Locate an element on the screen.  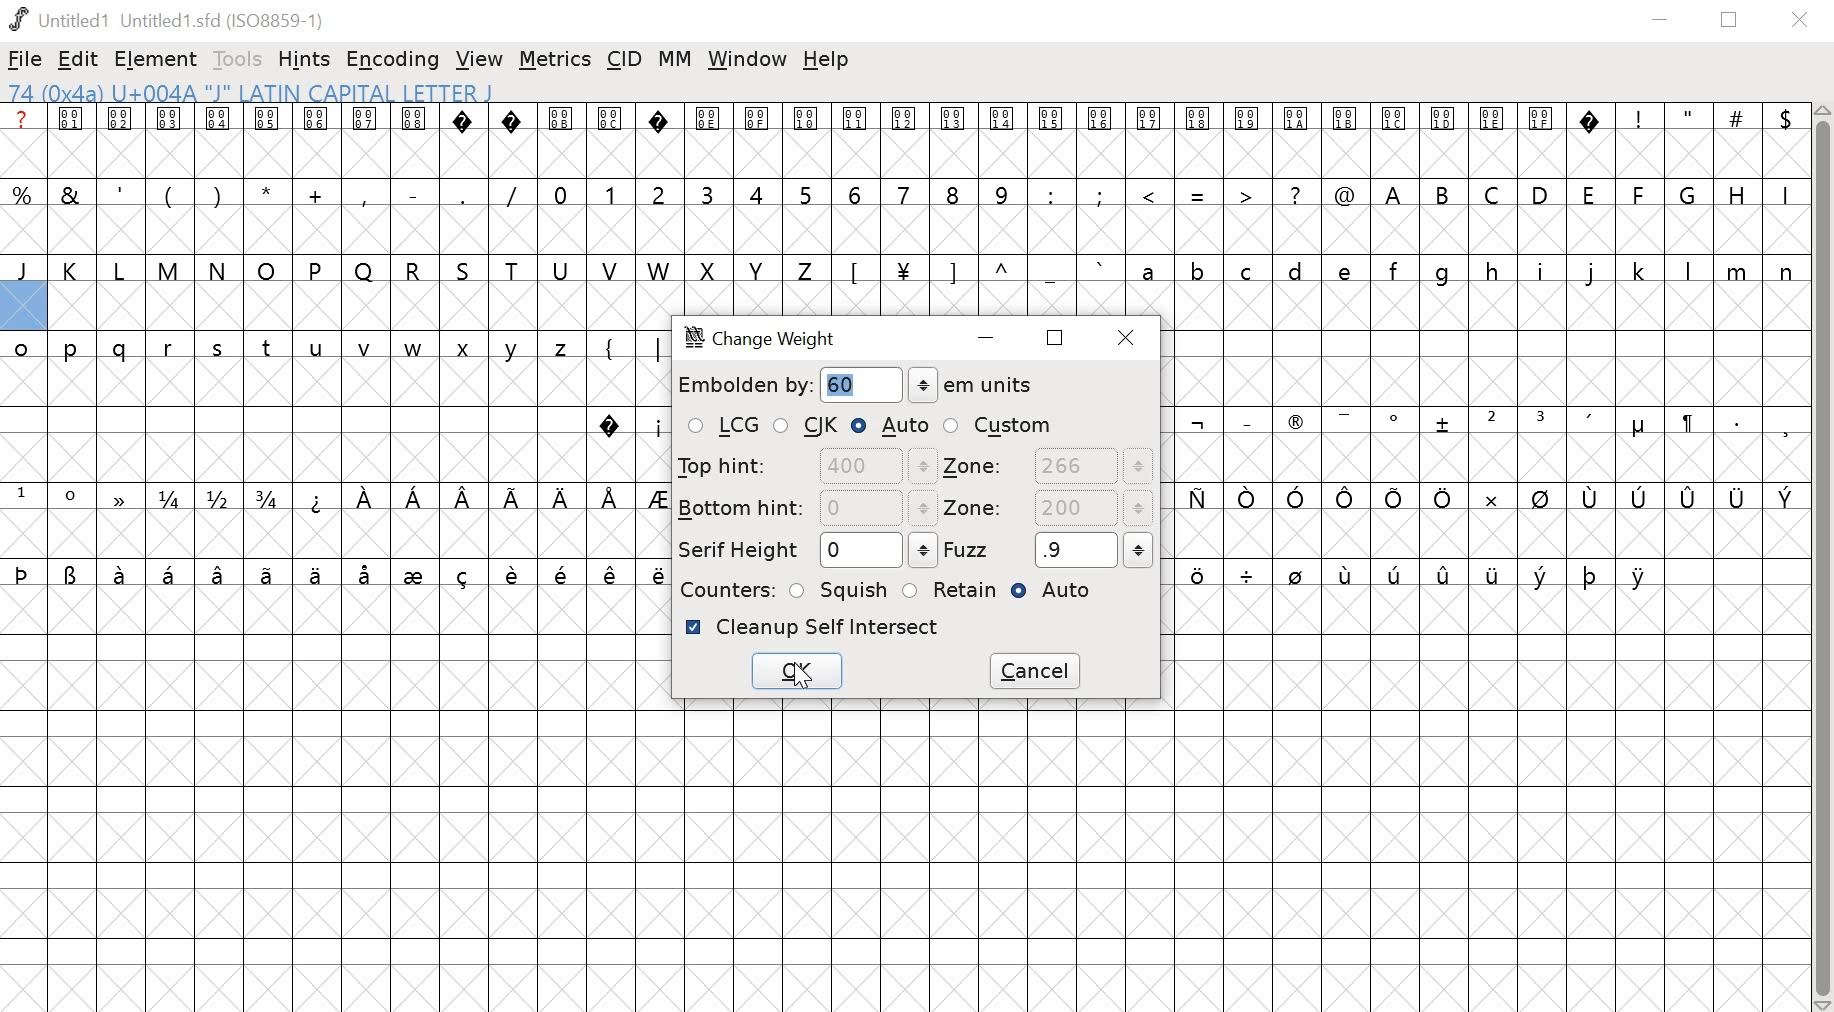
VIEW is located at coordinates (479, 61).